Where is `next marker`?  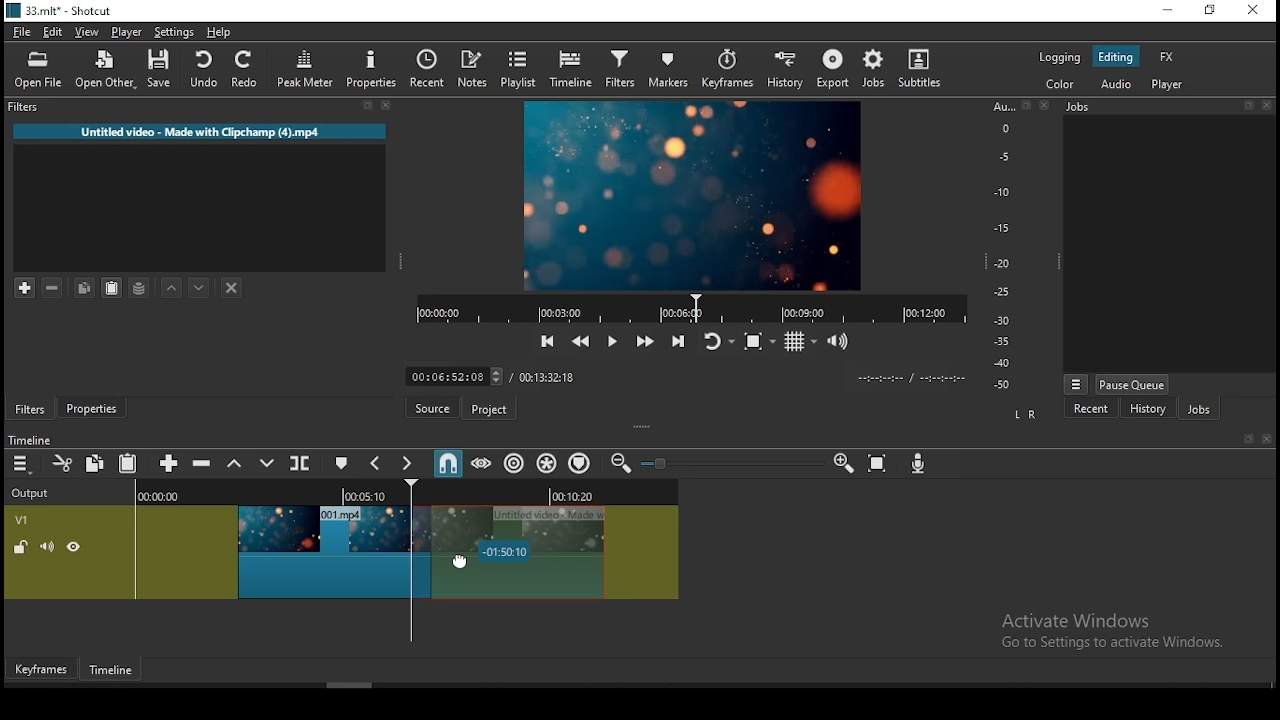
next marker is located at coordinates (410, 463).